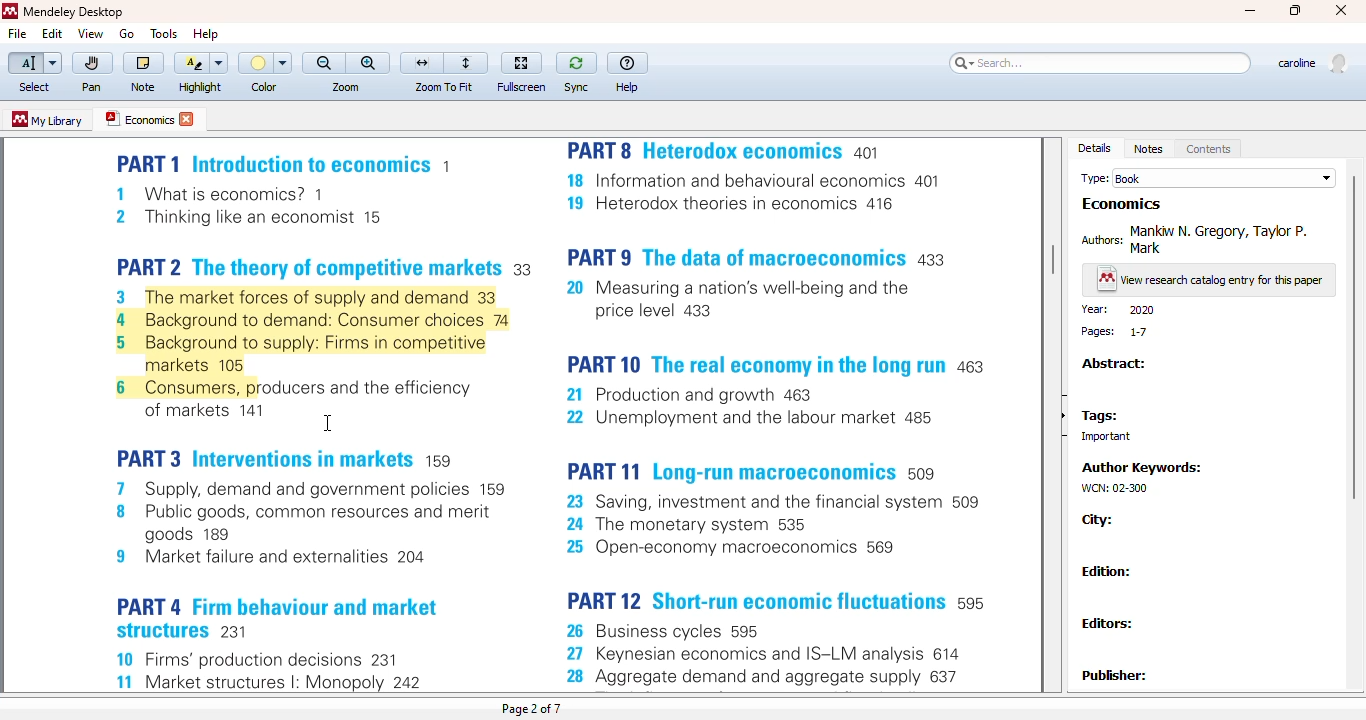 The width and height of the screenshot is (1366, 720). What do you see at coordinates (1210, 281) in the screenshot?
I see `view research catalog entry for this paper` at bounding box center [1210, 281].